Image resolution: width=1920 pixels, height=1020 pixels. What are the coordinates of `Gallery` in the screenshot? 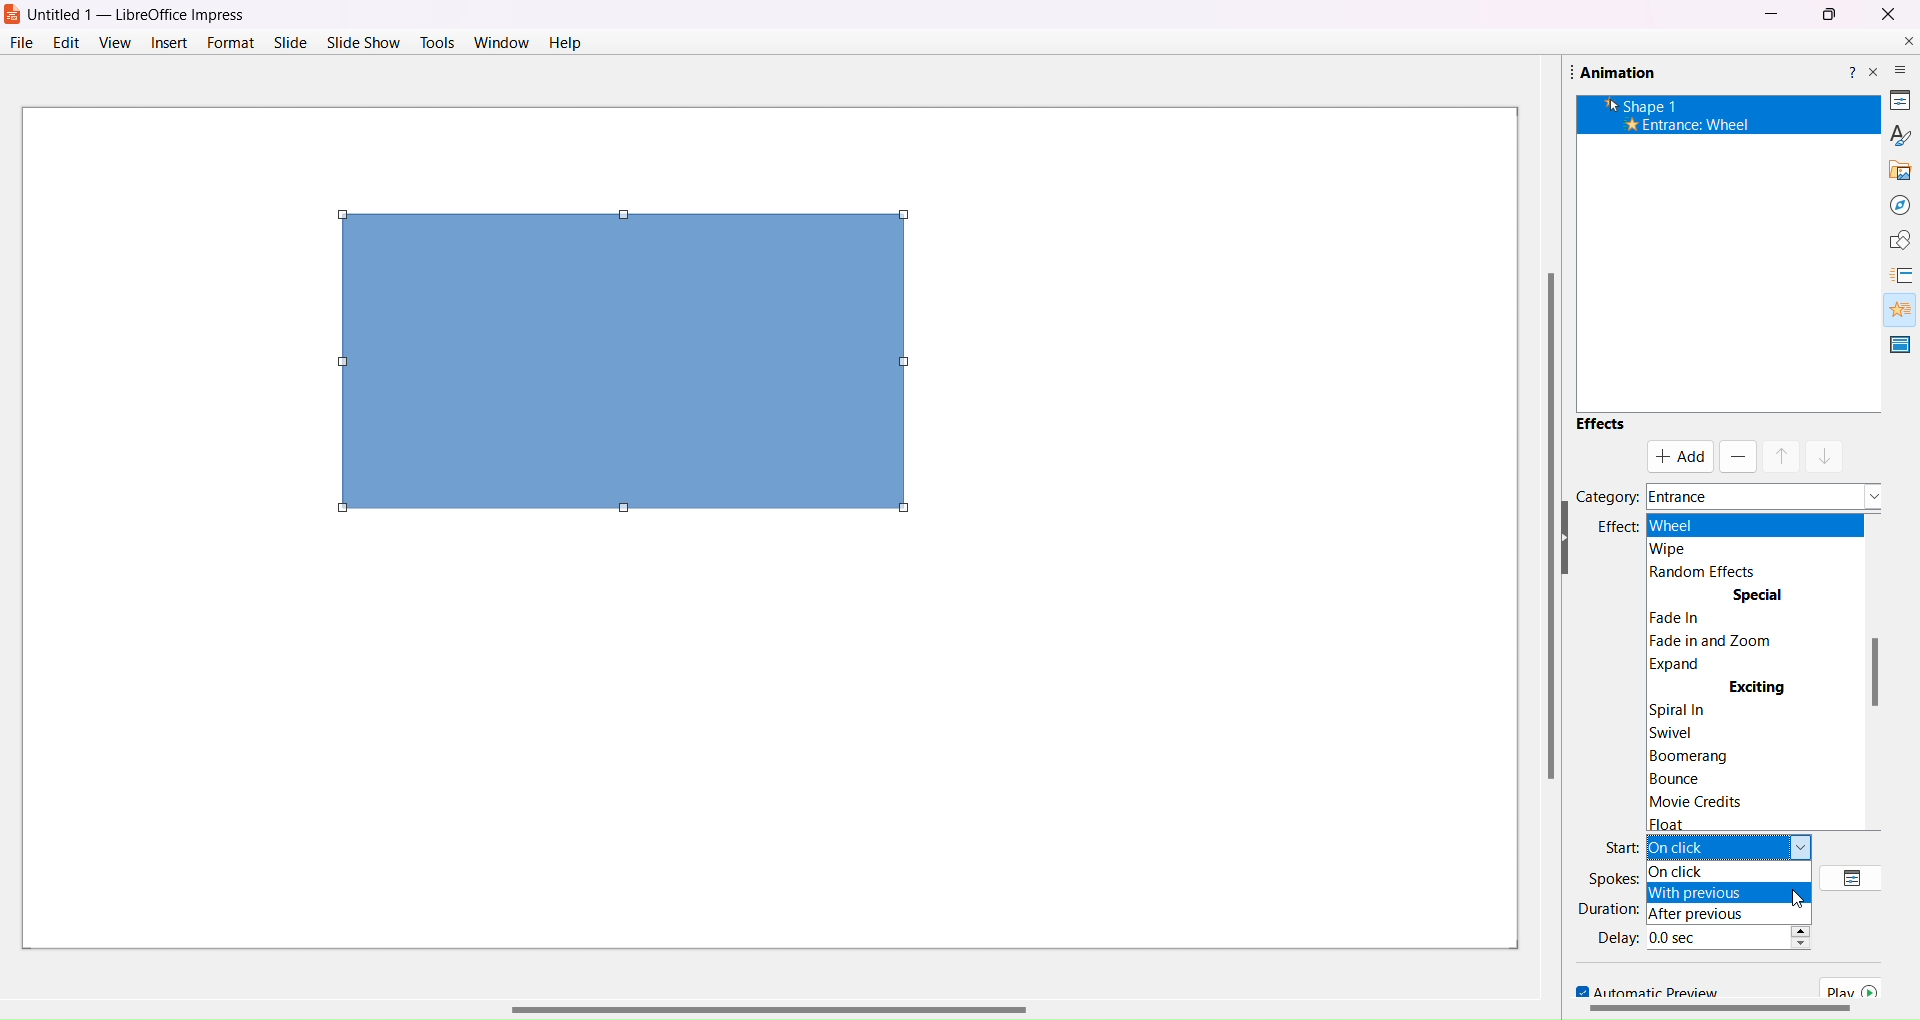 It's located at (1893, 166).